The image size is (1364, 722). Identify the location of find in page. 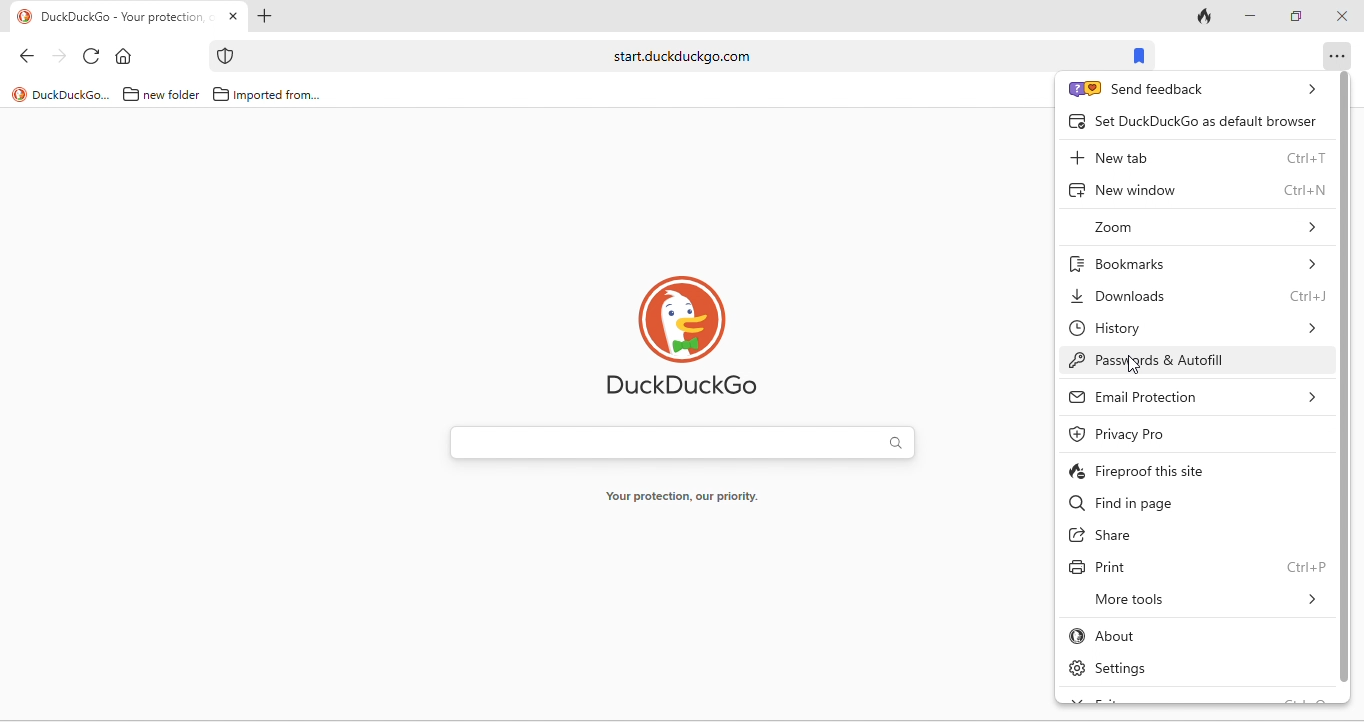
(1185, 505).